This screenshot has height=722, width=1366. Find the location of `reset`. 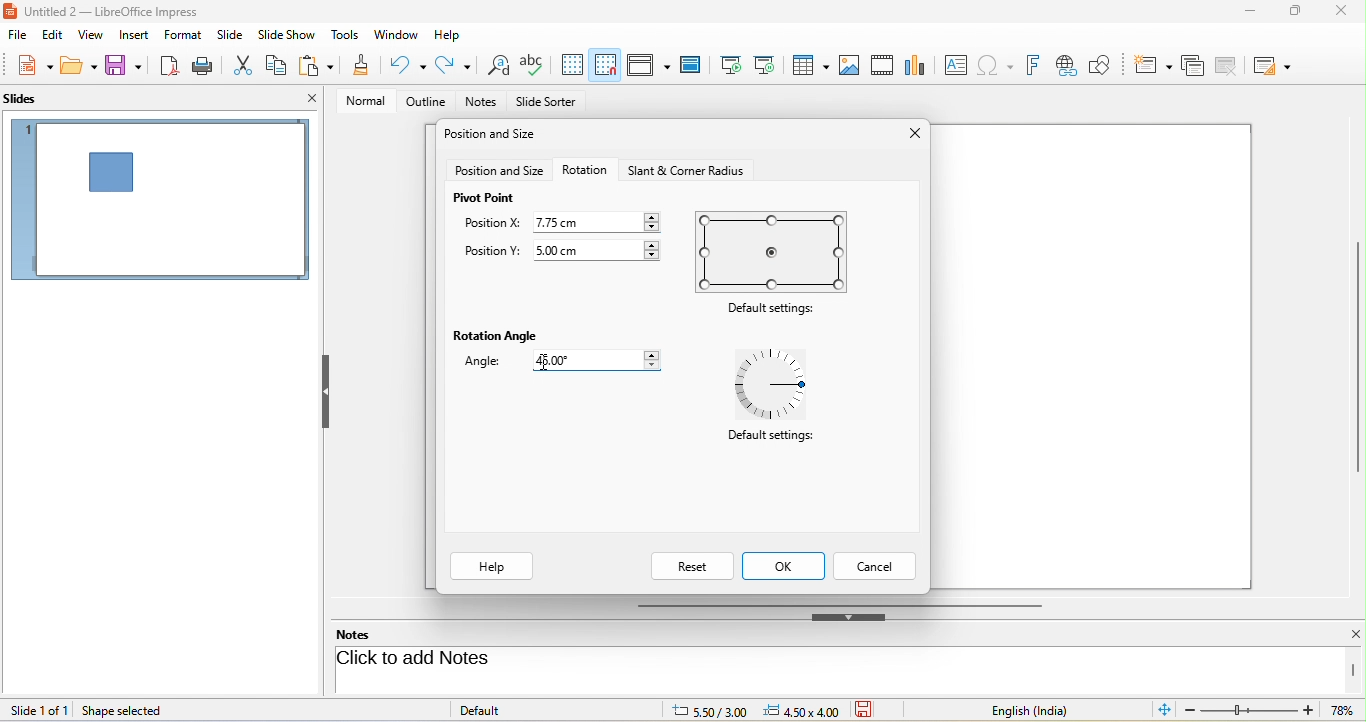

reset is located at coordinates (691, 566).